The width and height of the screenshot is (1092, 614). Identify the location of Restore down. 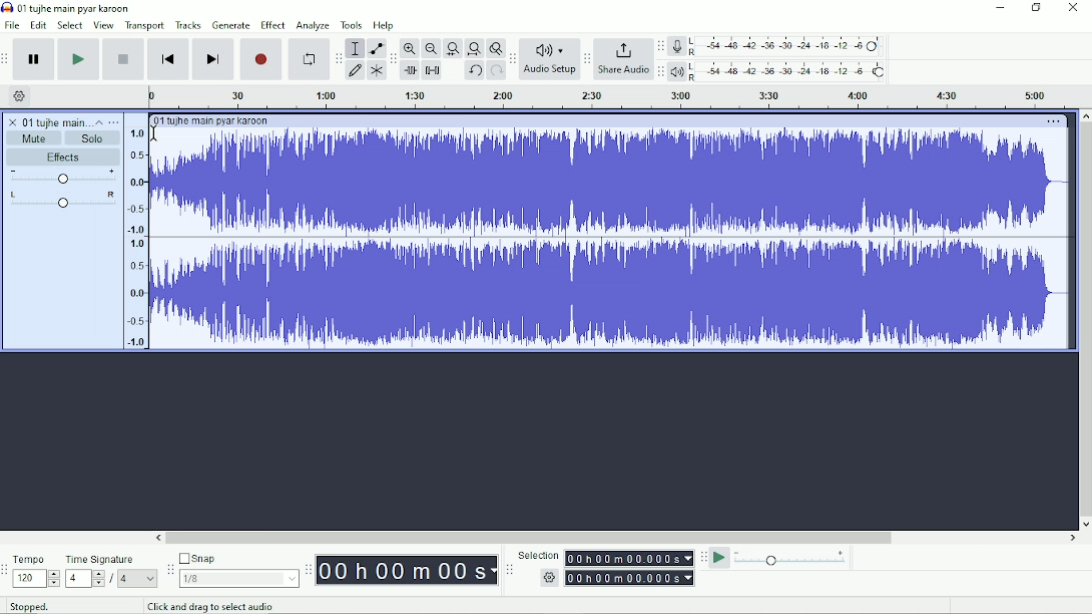
(1036, 8).